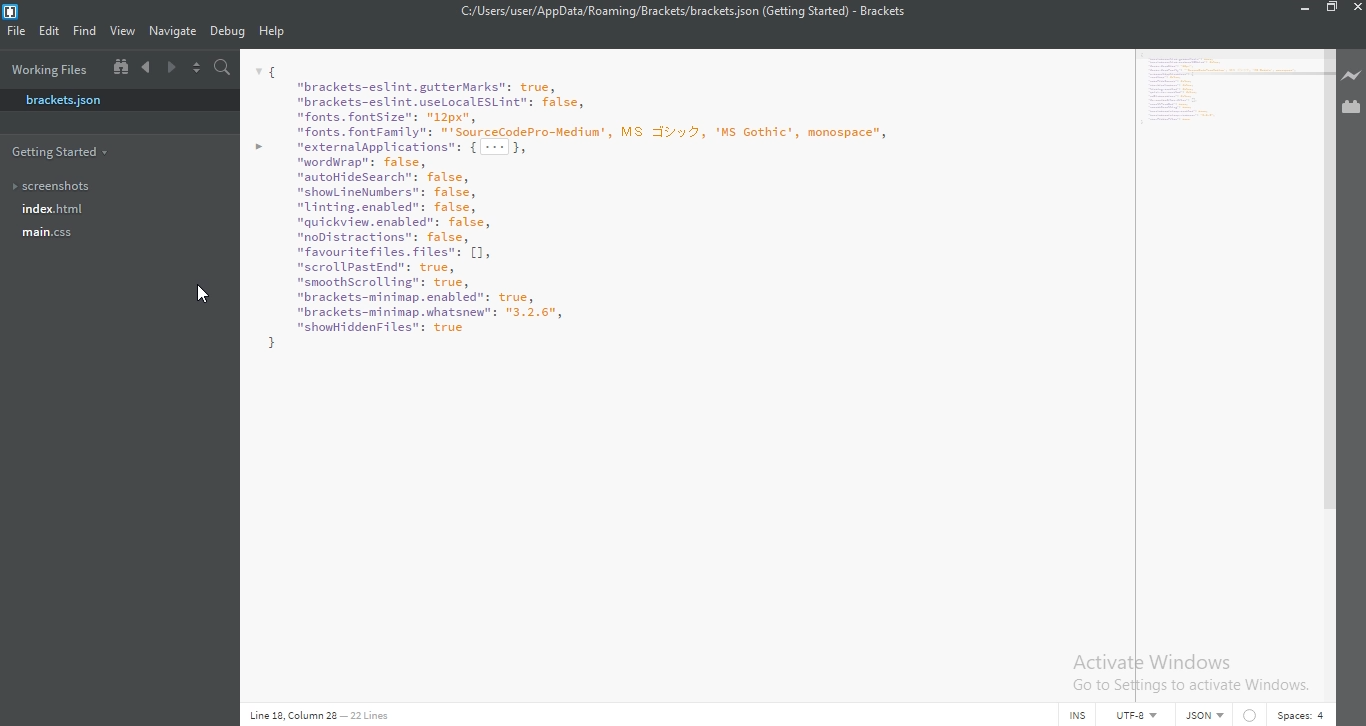  I want to click on Previous document, so click(148, 67).